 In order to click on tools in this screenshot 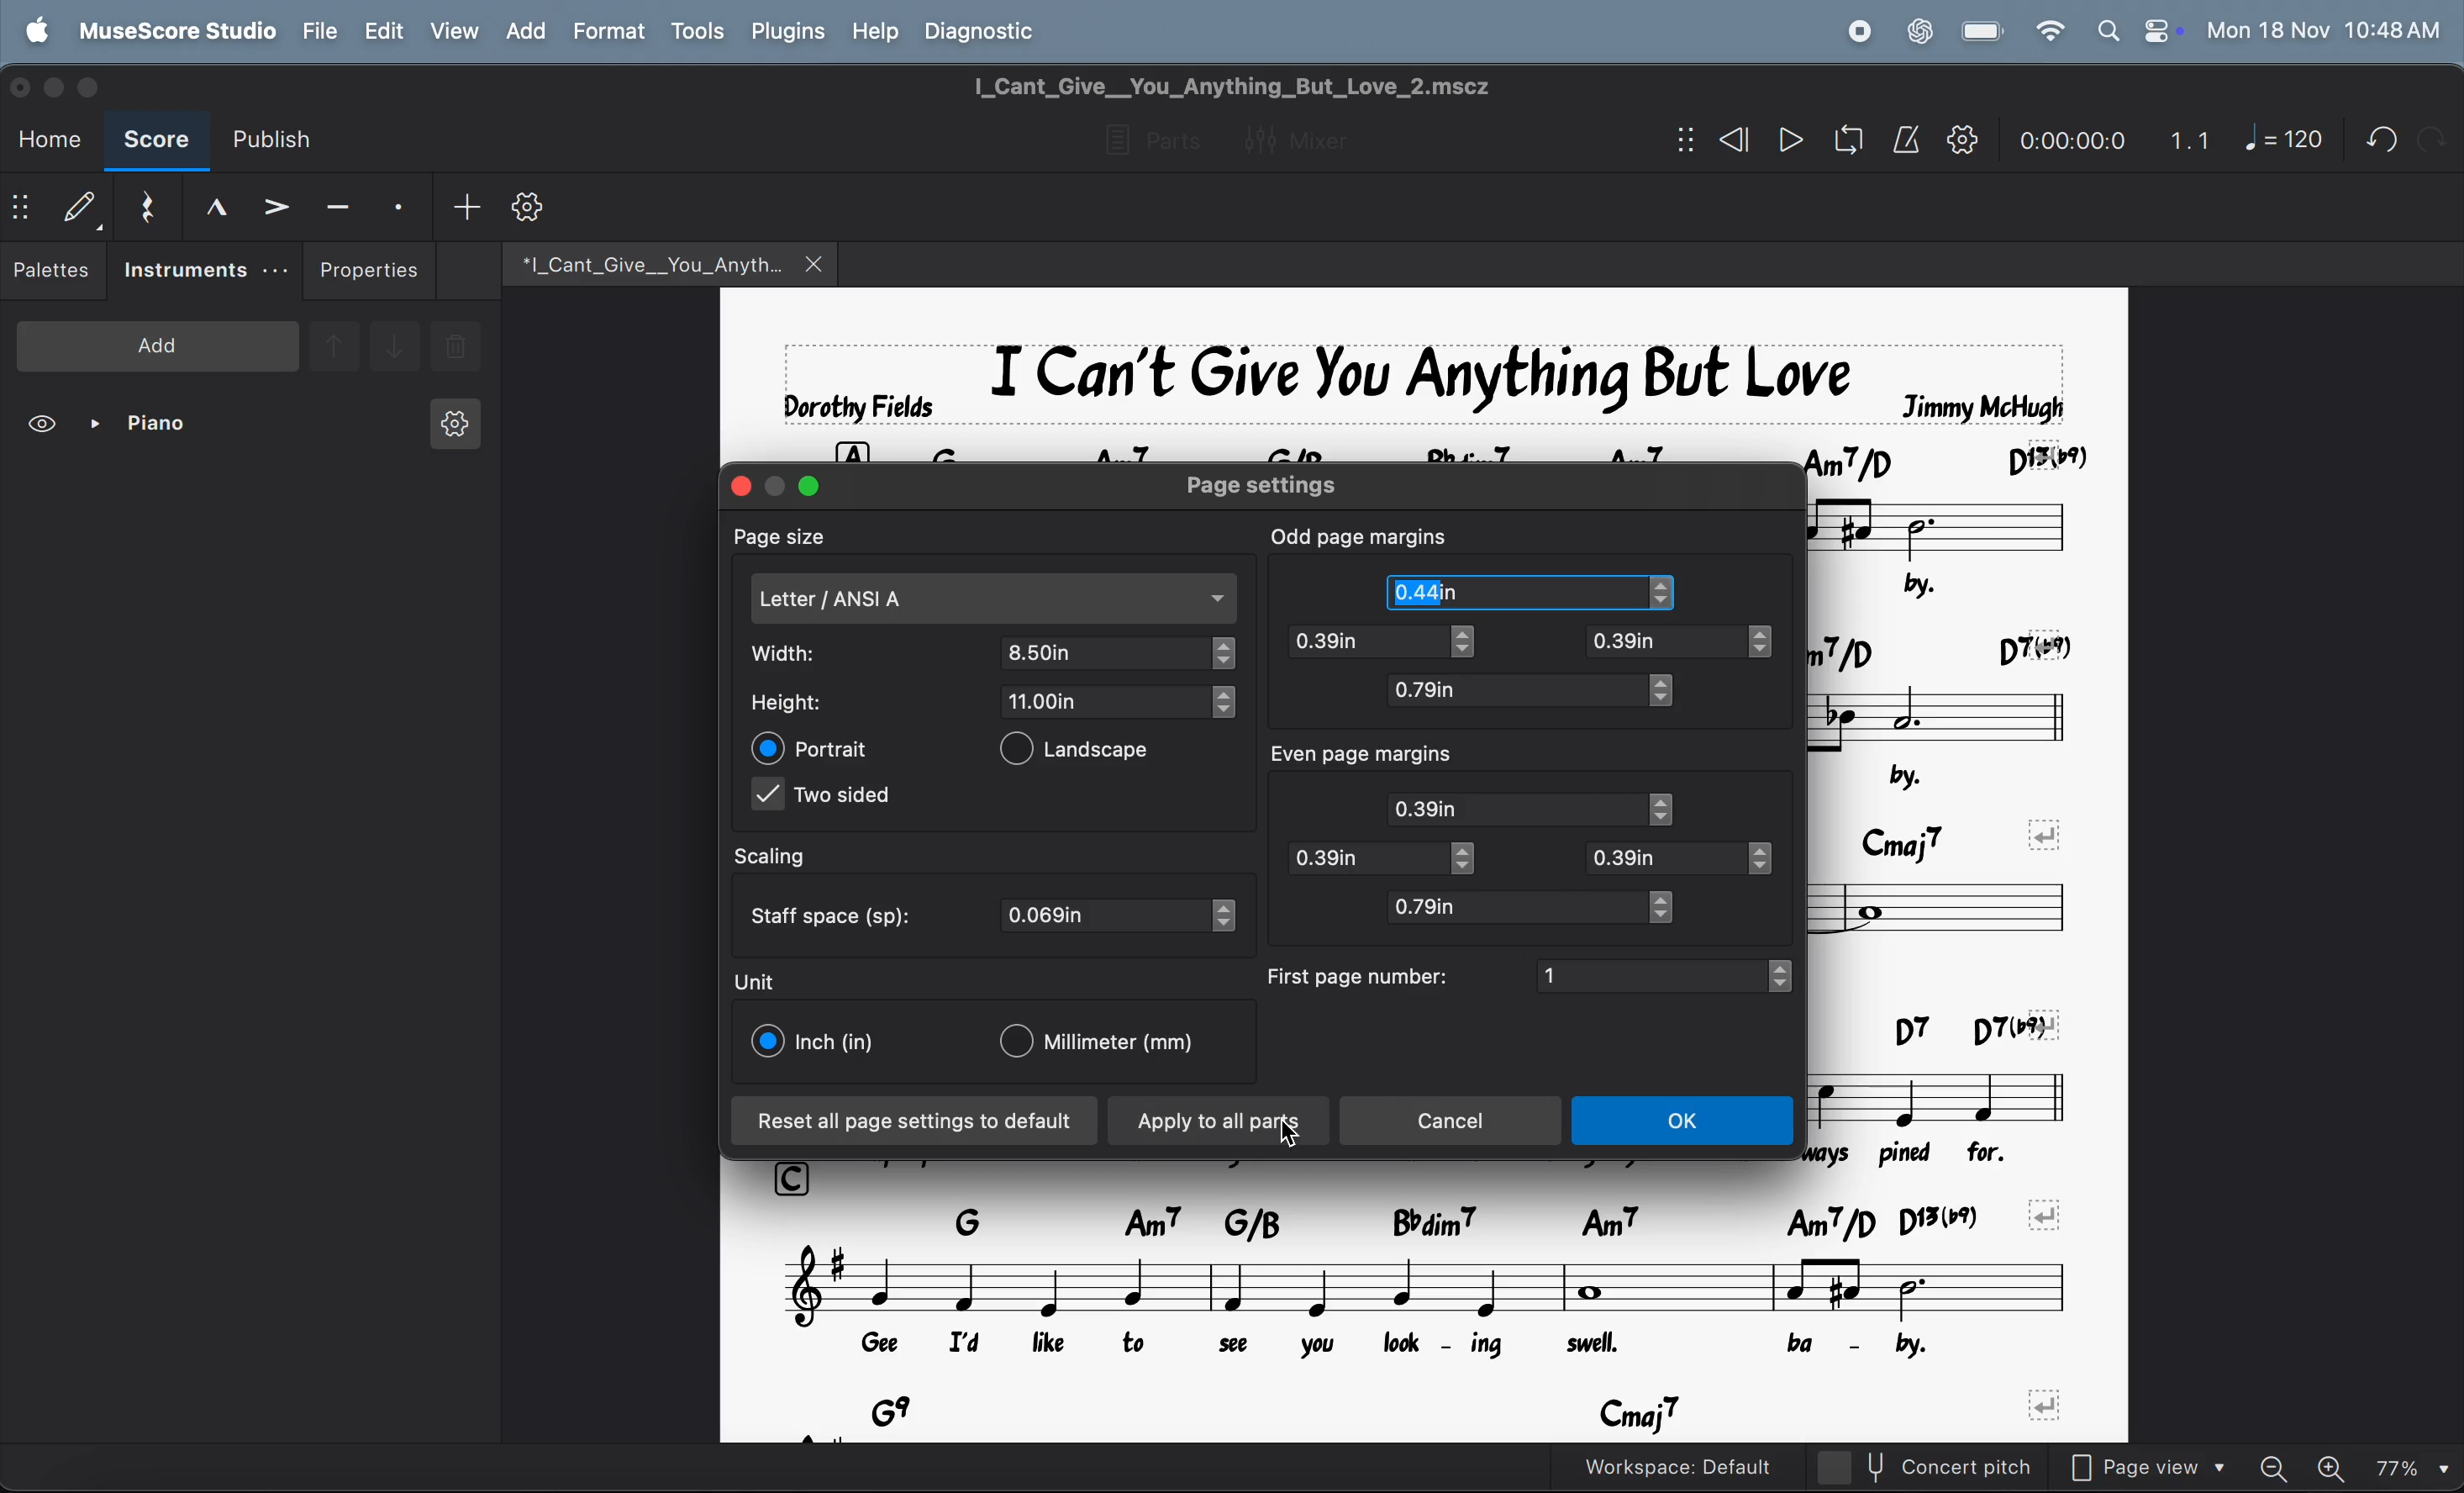, I will do `click(697, 33)`.